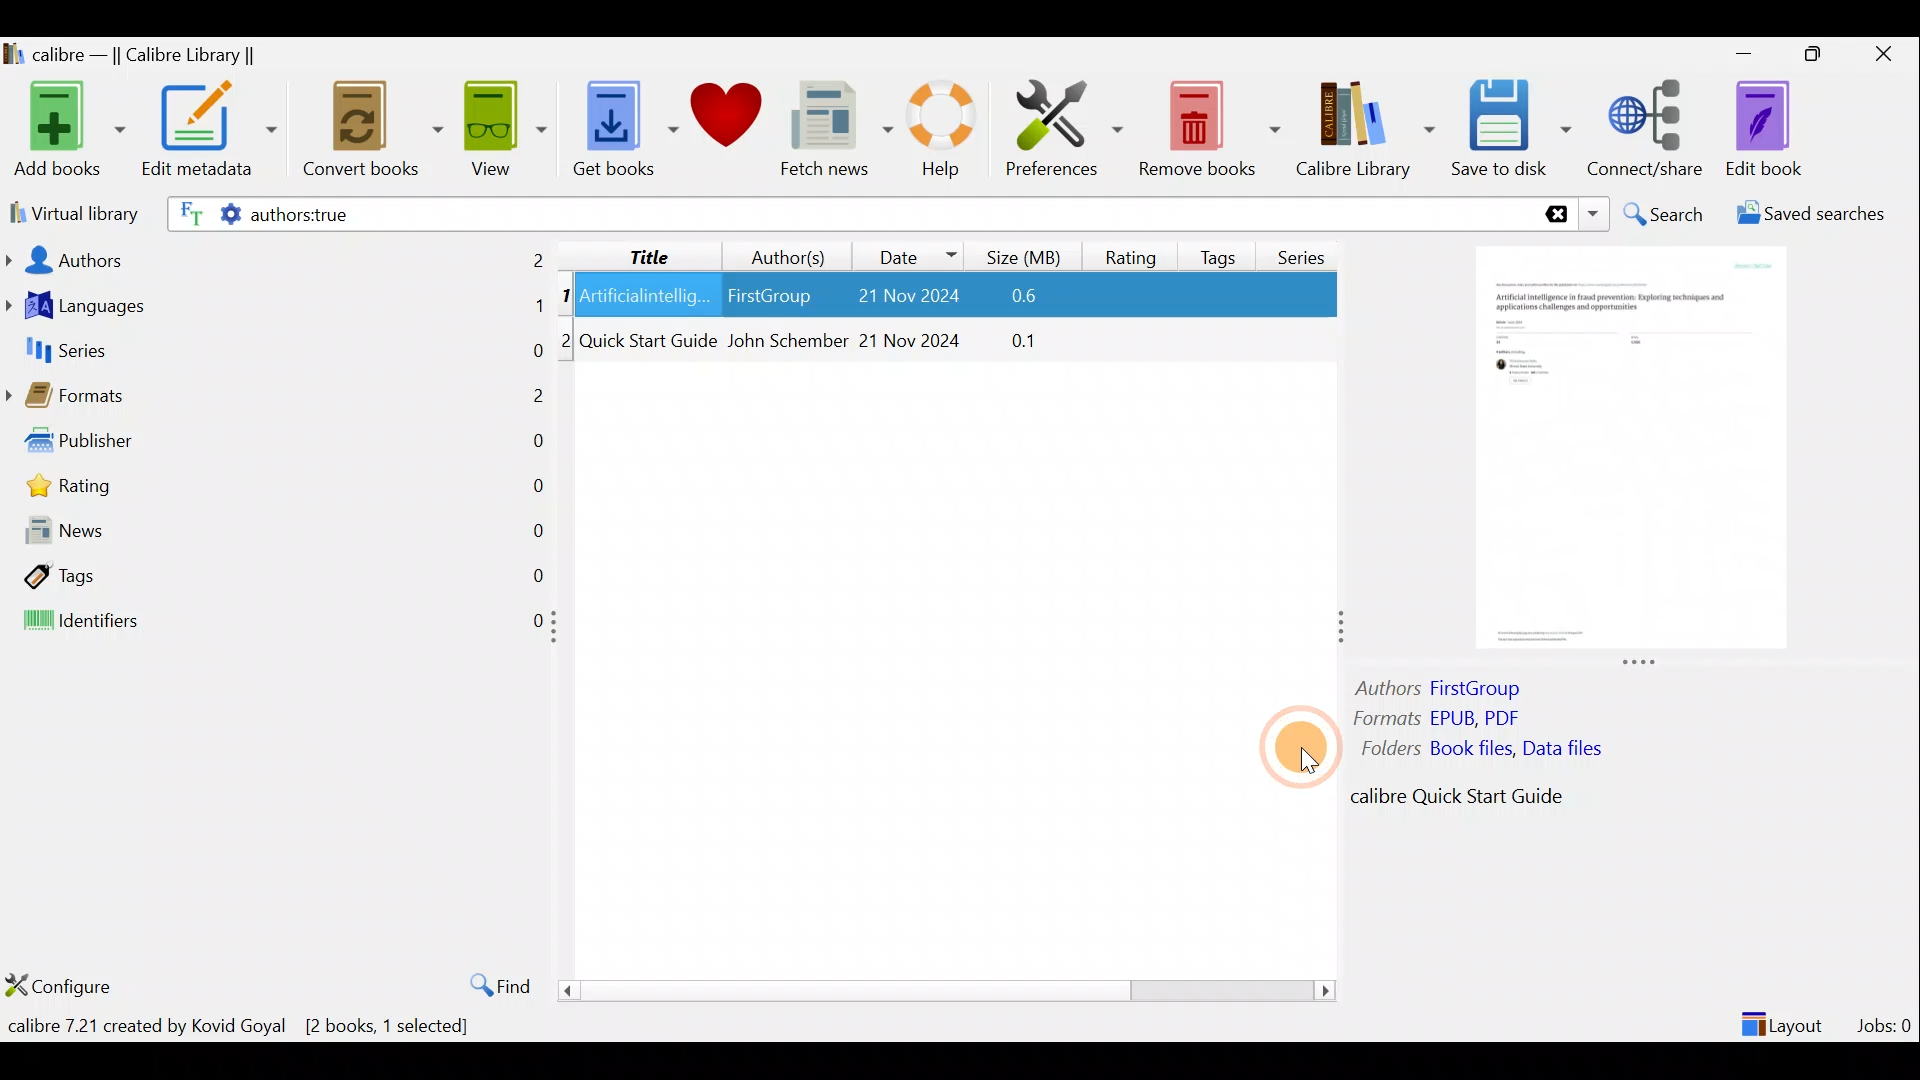 This screenshot has width=1920, height=1080. I want to click on Donate, so click(727, 122).